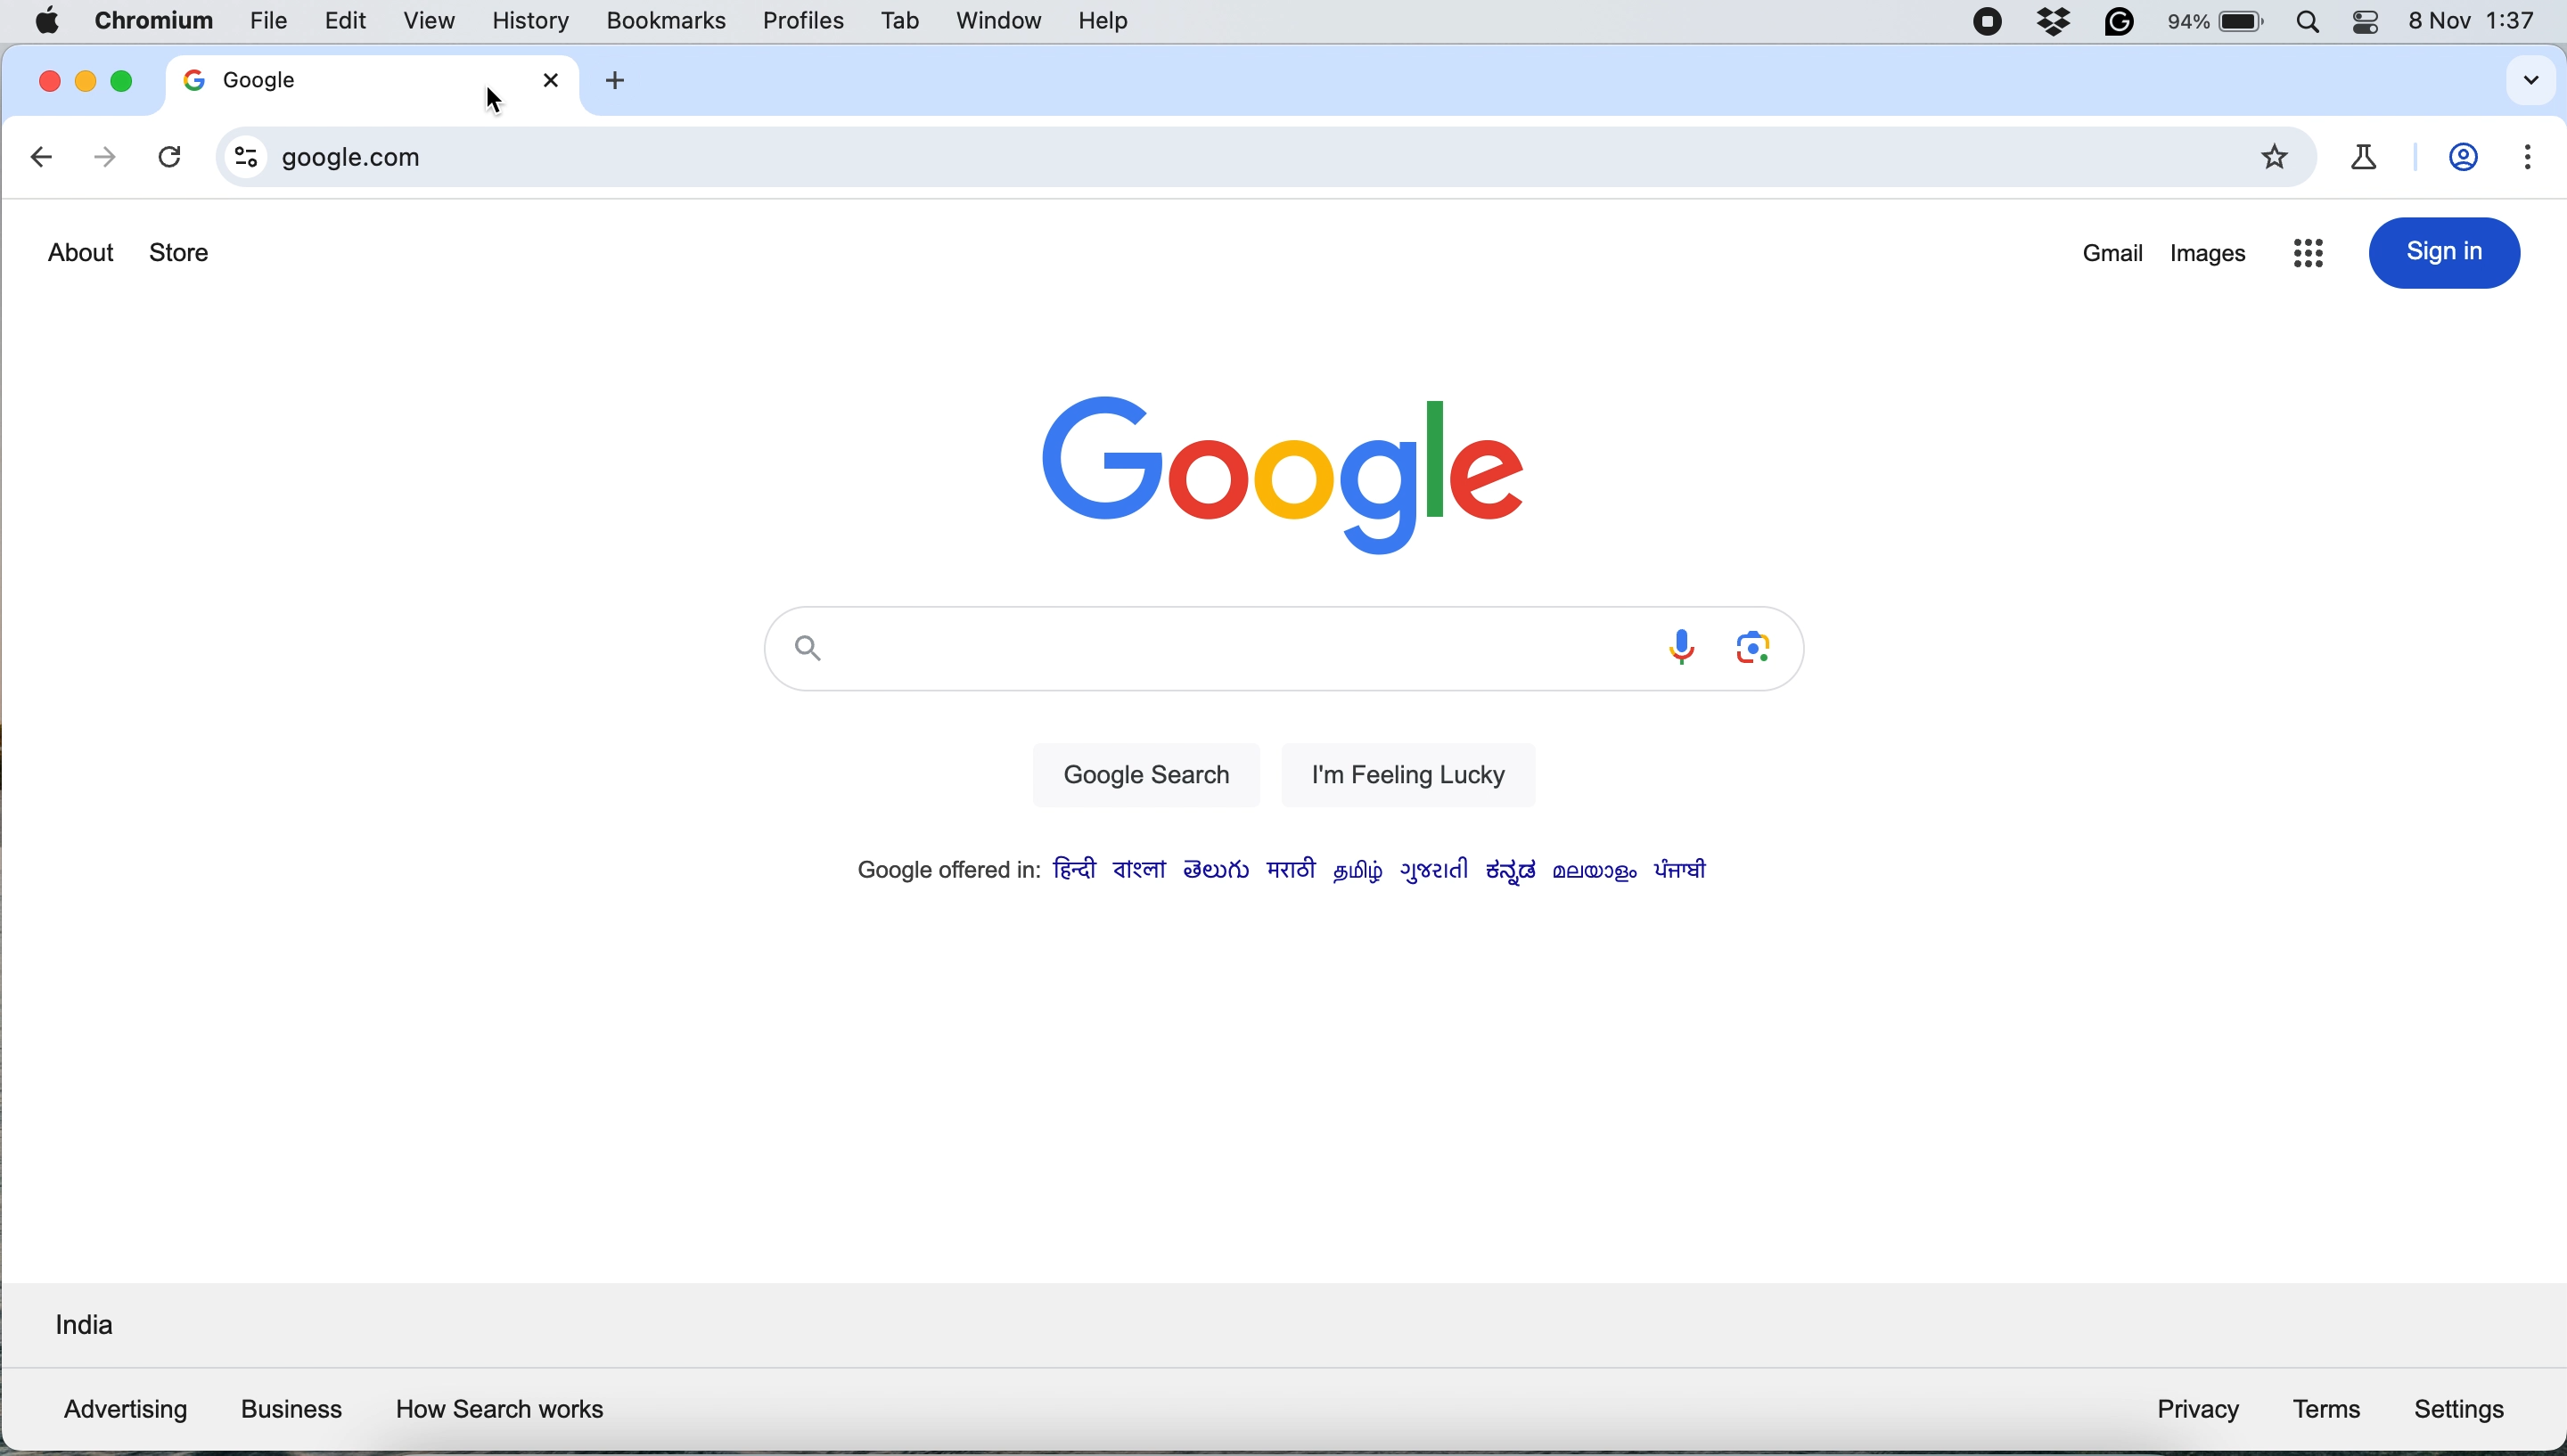 This screenshot has width=2567, height=1456. I want to click on search bar, so click(1198, 654).